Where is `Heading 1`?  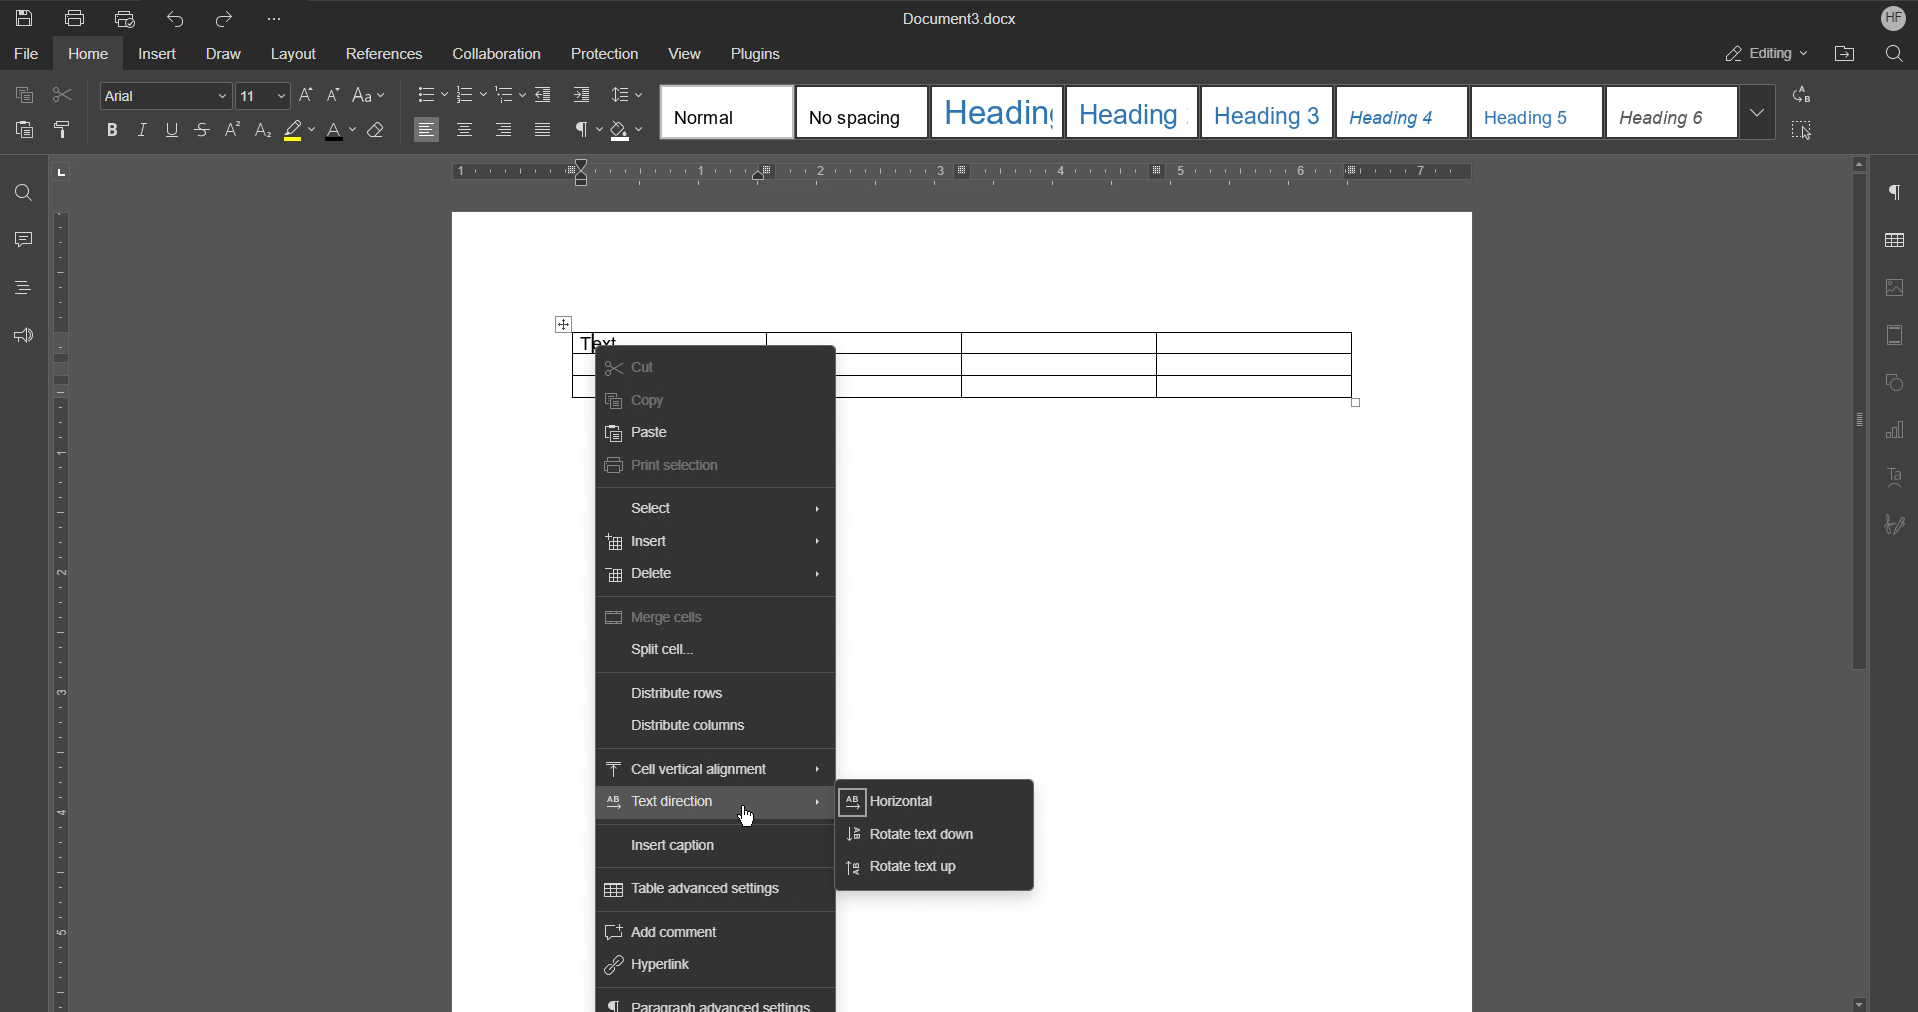
Heading 1 is located at coordinates (999, 113).